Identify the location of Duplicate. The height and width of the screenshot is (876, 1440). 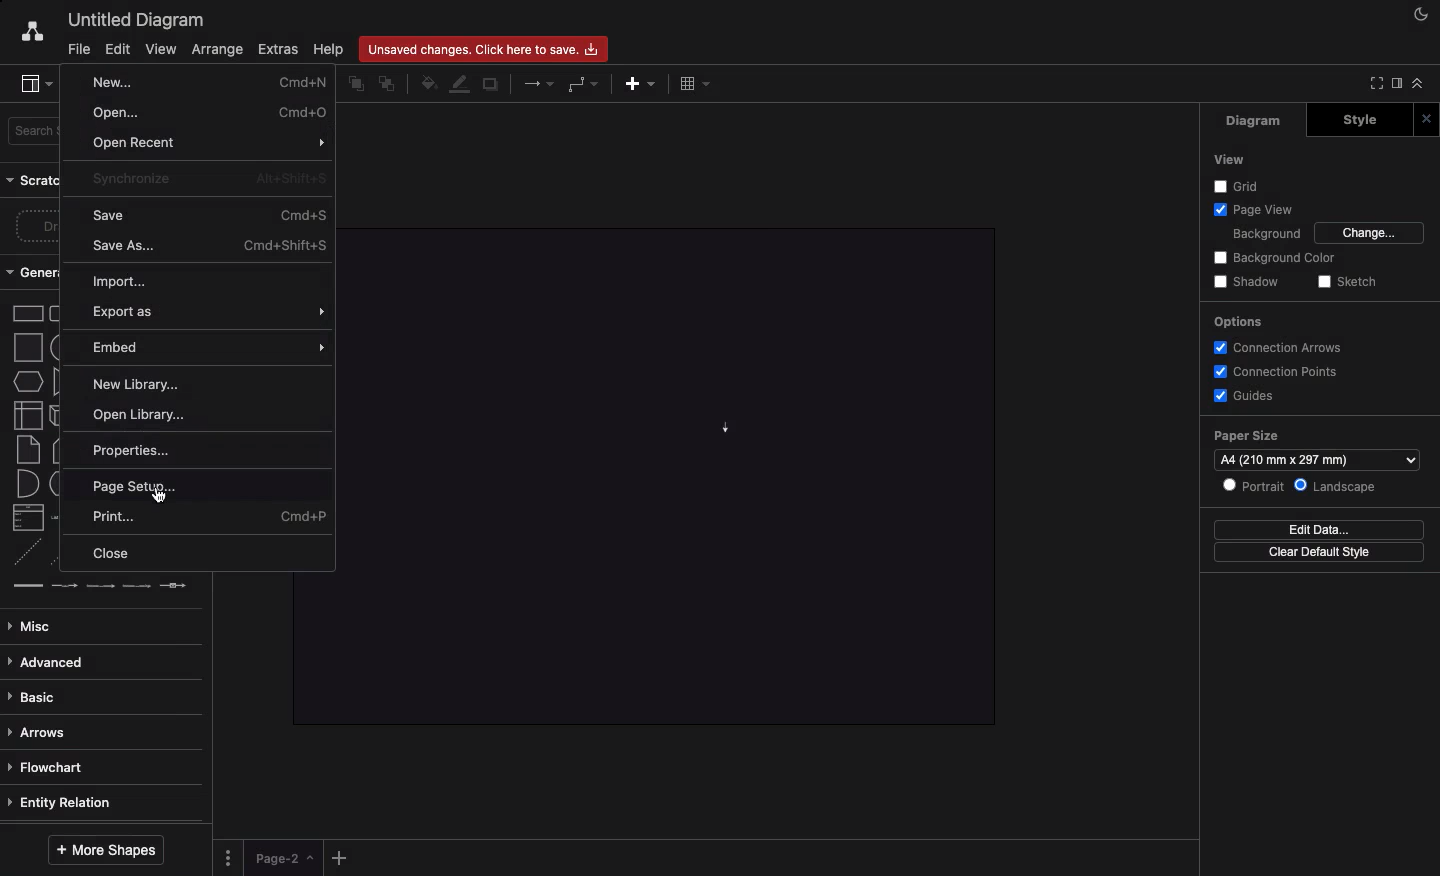
(490, 86).